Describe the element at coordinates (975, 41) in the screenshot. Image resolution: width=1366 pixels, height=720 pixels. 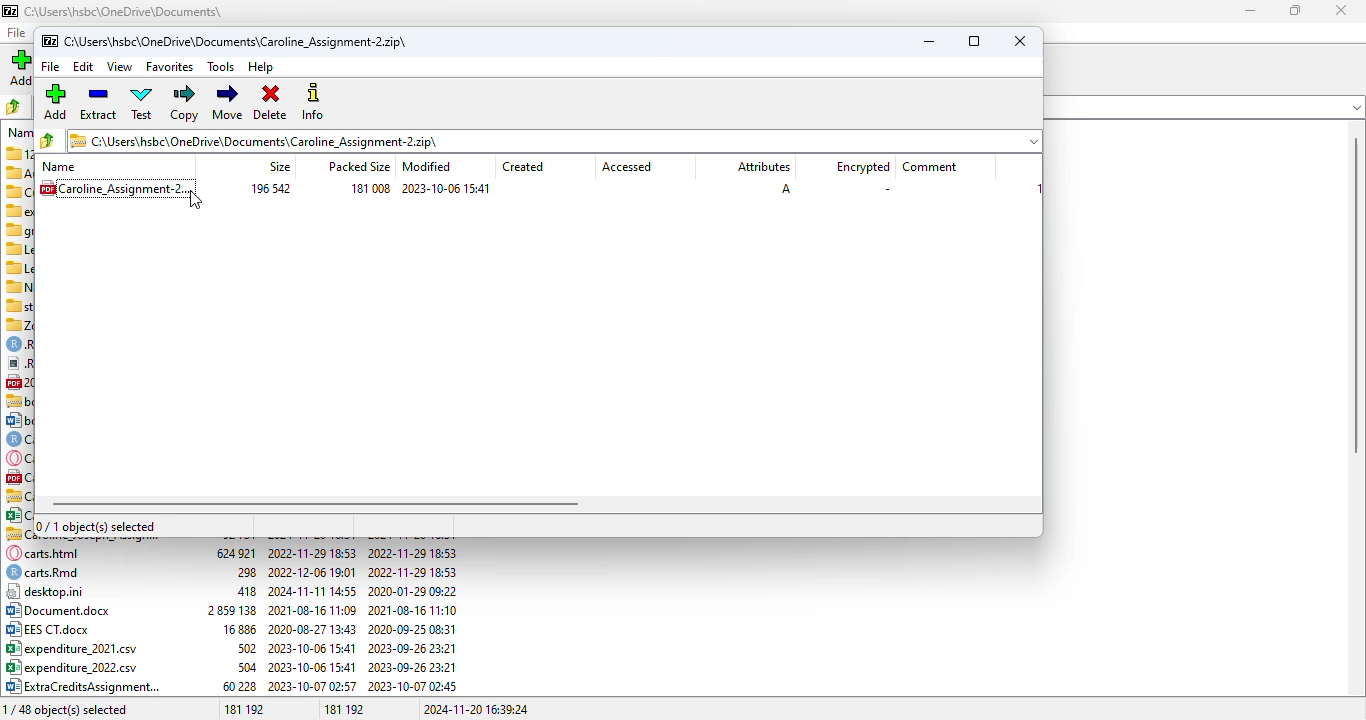
I see `maximize` at that location.